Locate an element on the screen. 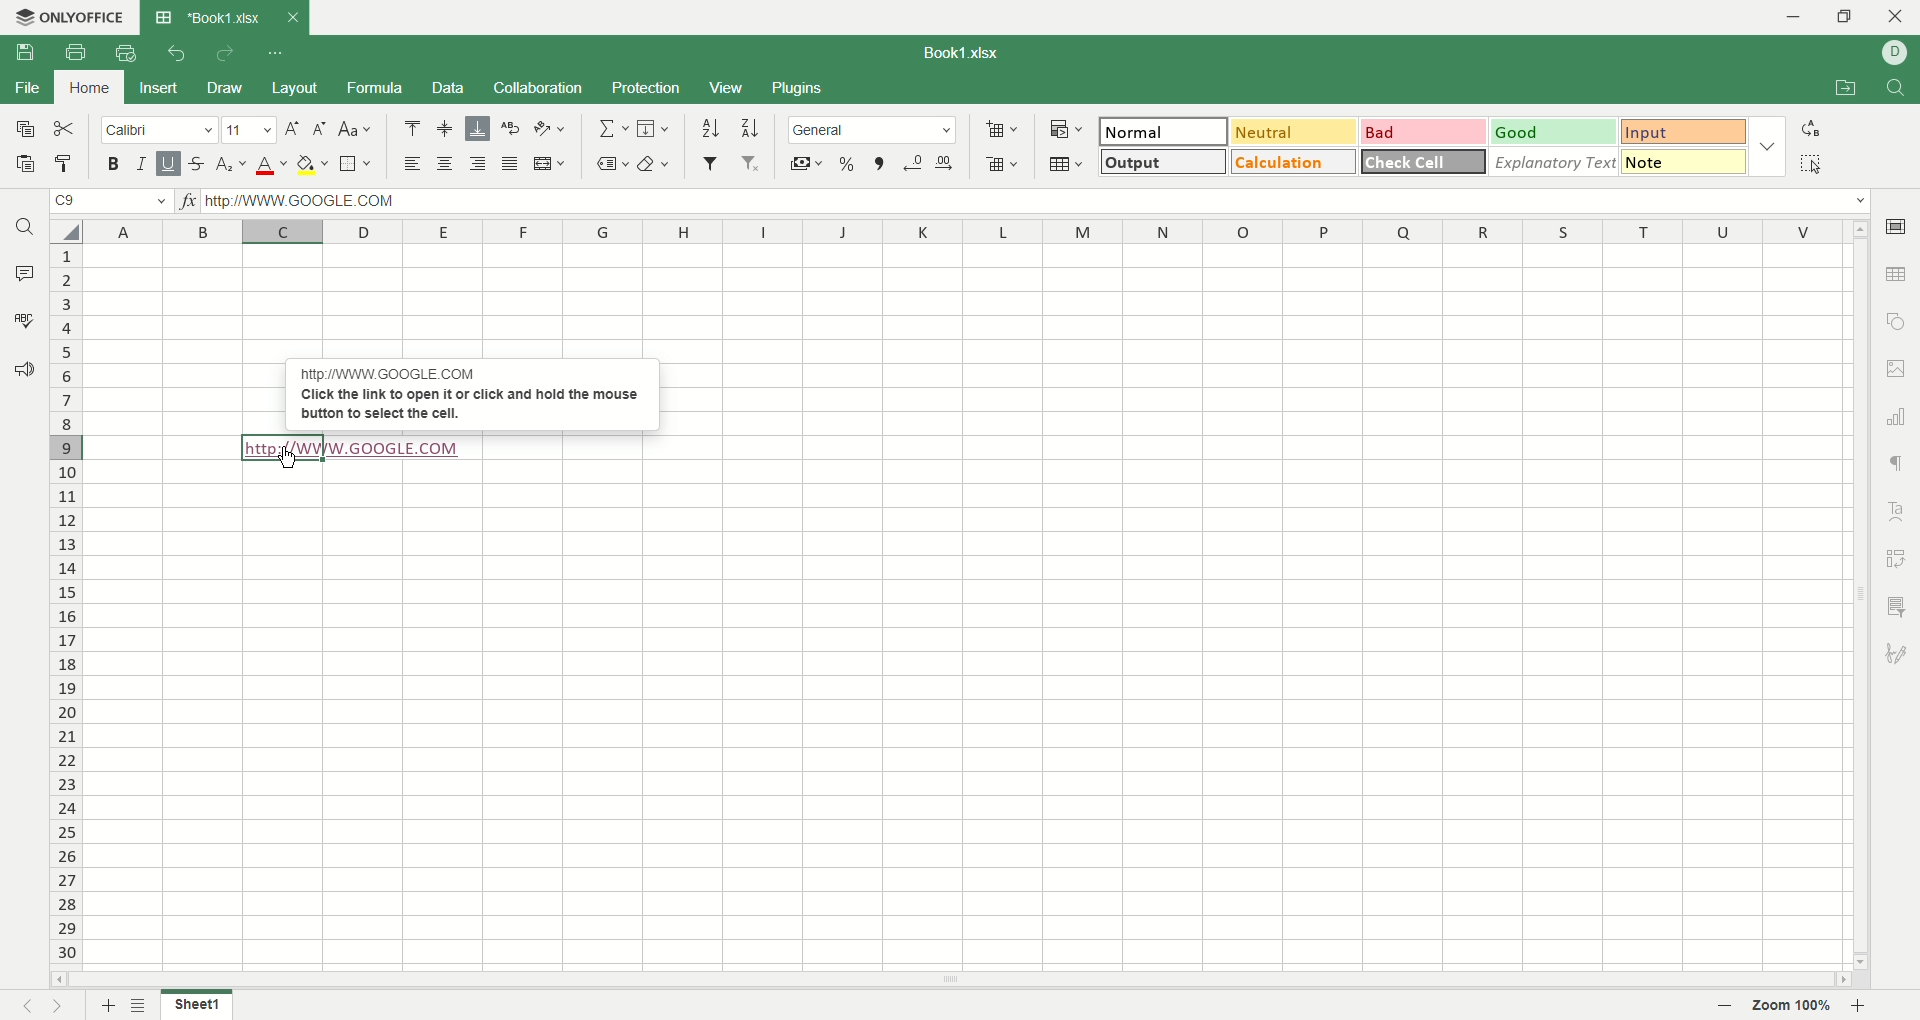  change case is located at coordinates (355, 131).